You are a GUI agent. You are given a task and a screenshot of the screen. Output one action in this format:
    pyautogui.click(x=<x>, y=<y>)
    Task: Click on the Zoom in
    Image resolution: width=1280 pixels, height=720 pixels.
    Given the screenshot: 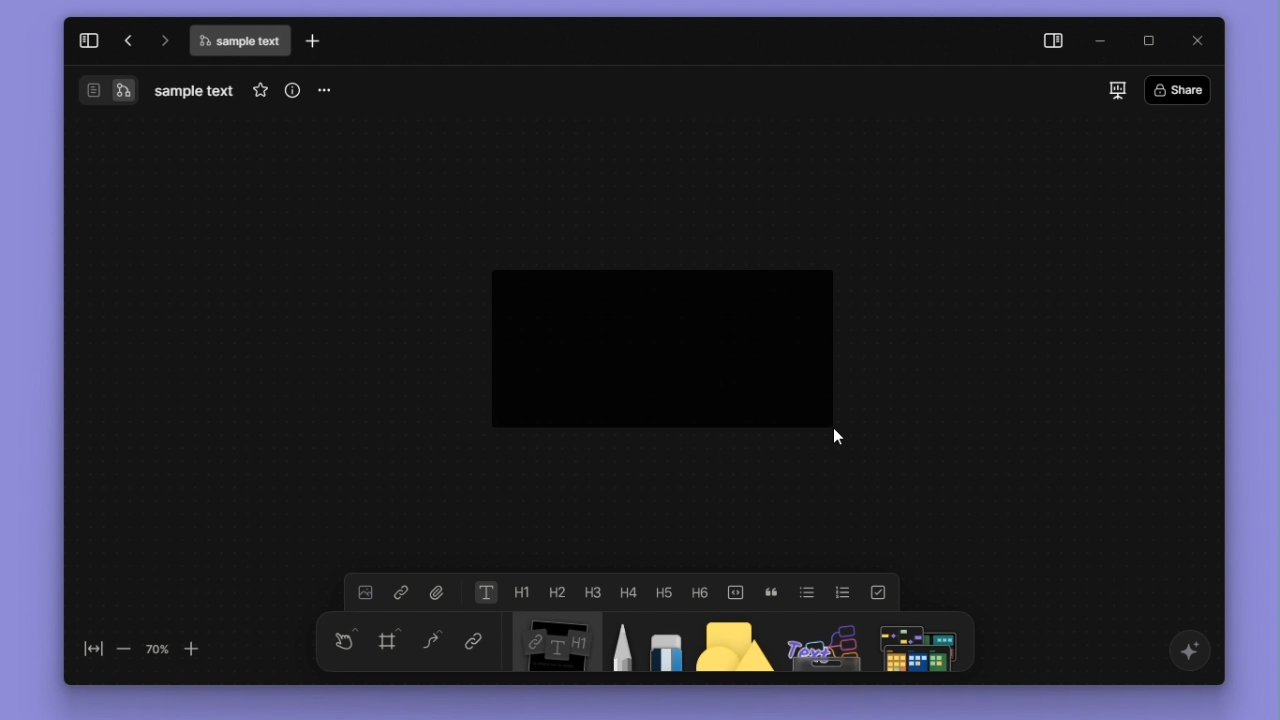 What is the action you would take?
    pyautogui.click(x=202, y=648)
    